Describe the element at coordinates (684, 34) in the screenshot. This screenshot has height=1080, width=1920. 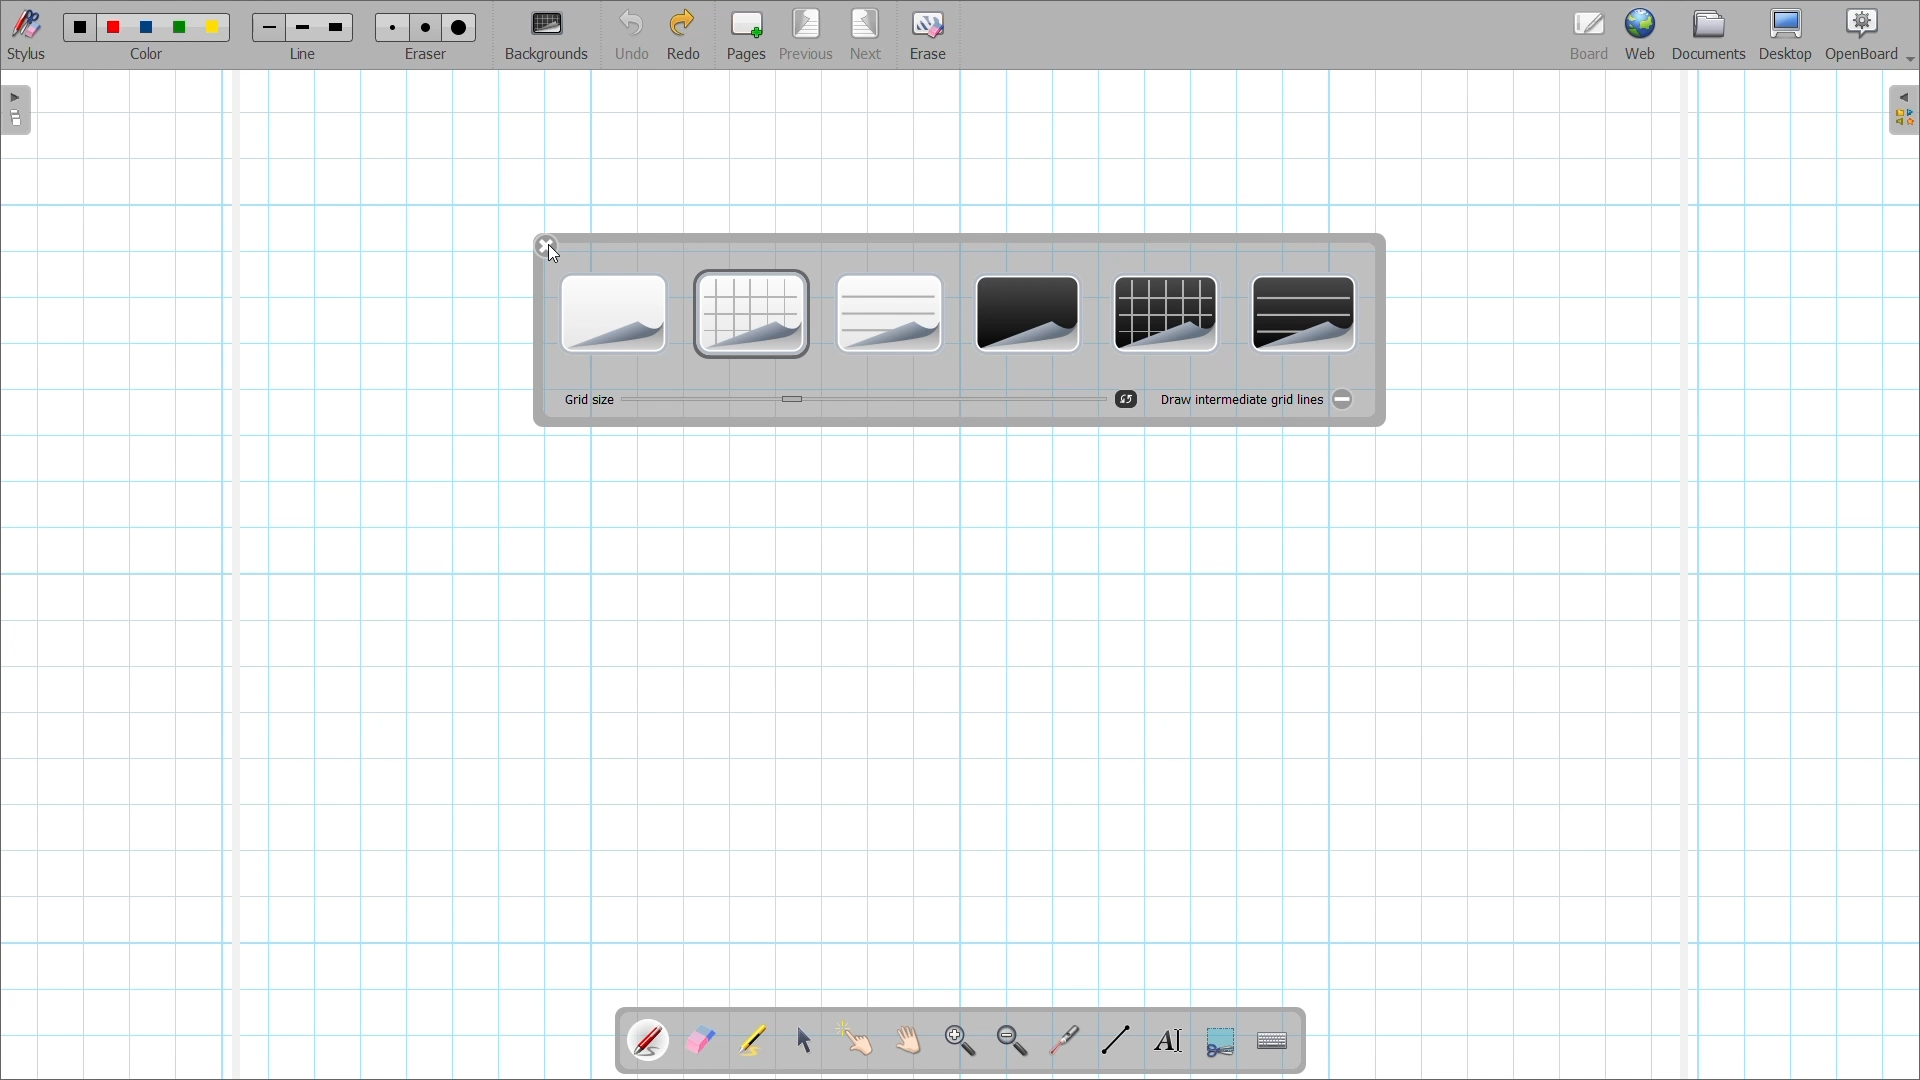
I see `Redo` at that location.